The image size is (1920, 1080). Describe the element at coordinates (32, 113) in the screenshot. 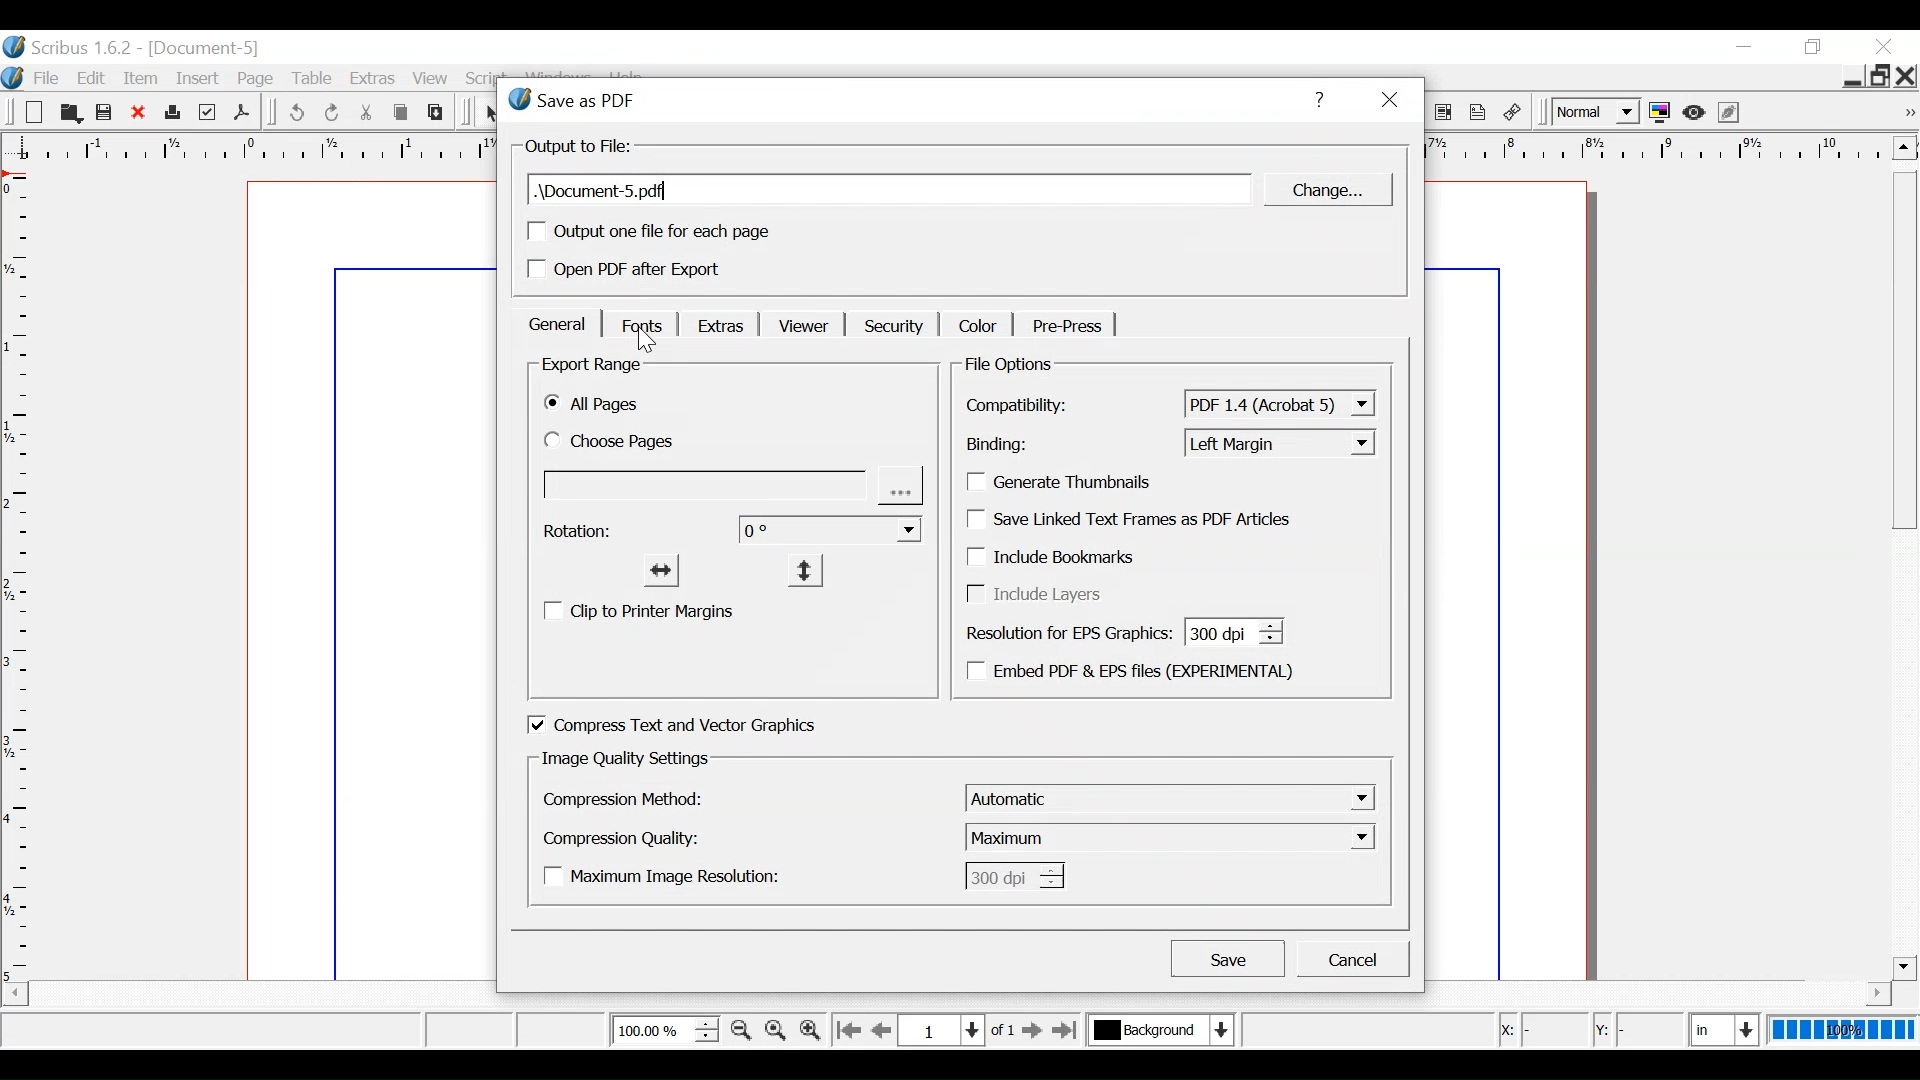

I see `Open` at that location.